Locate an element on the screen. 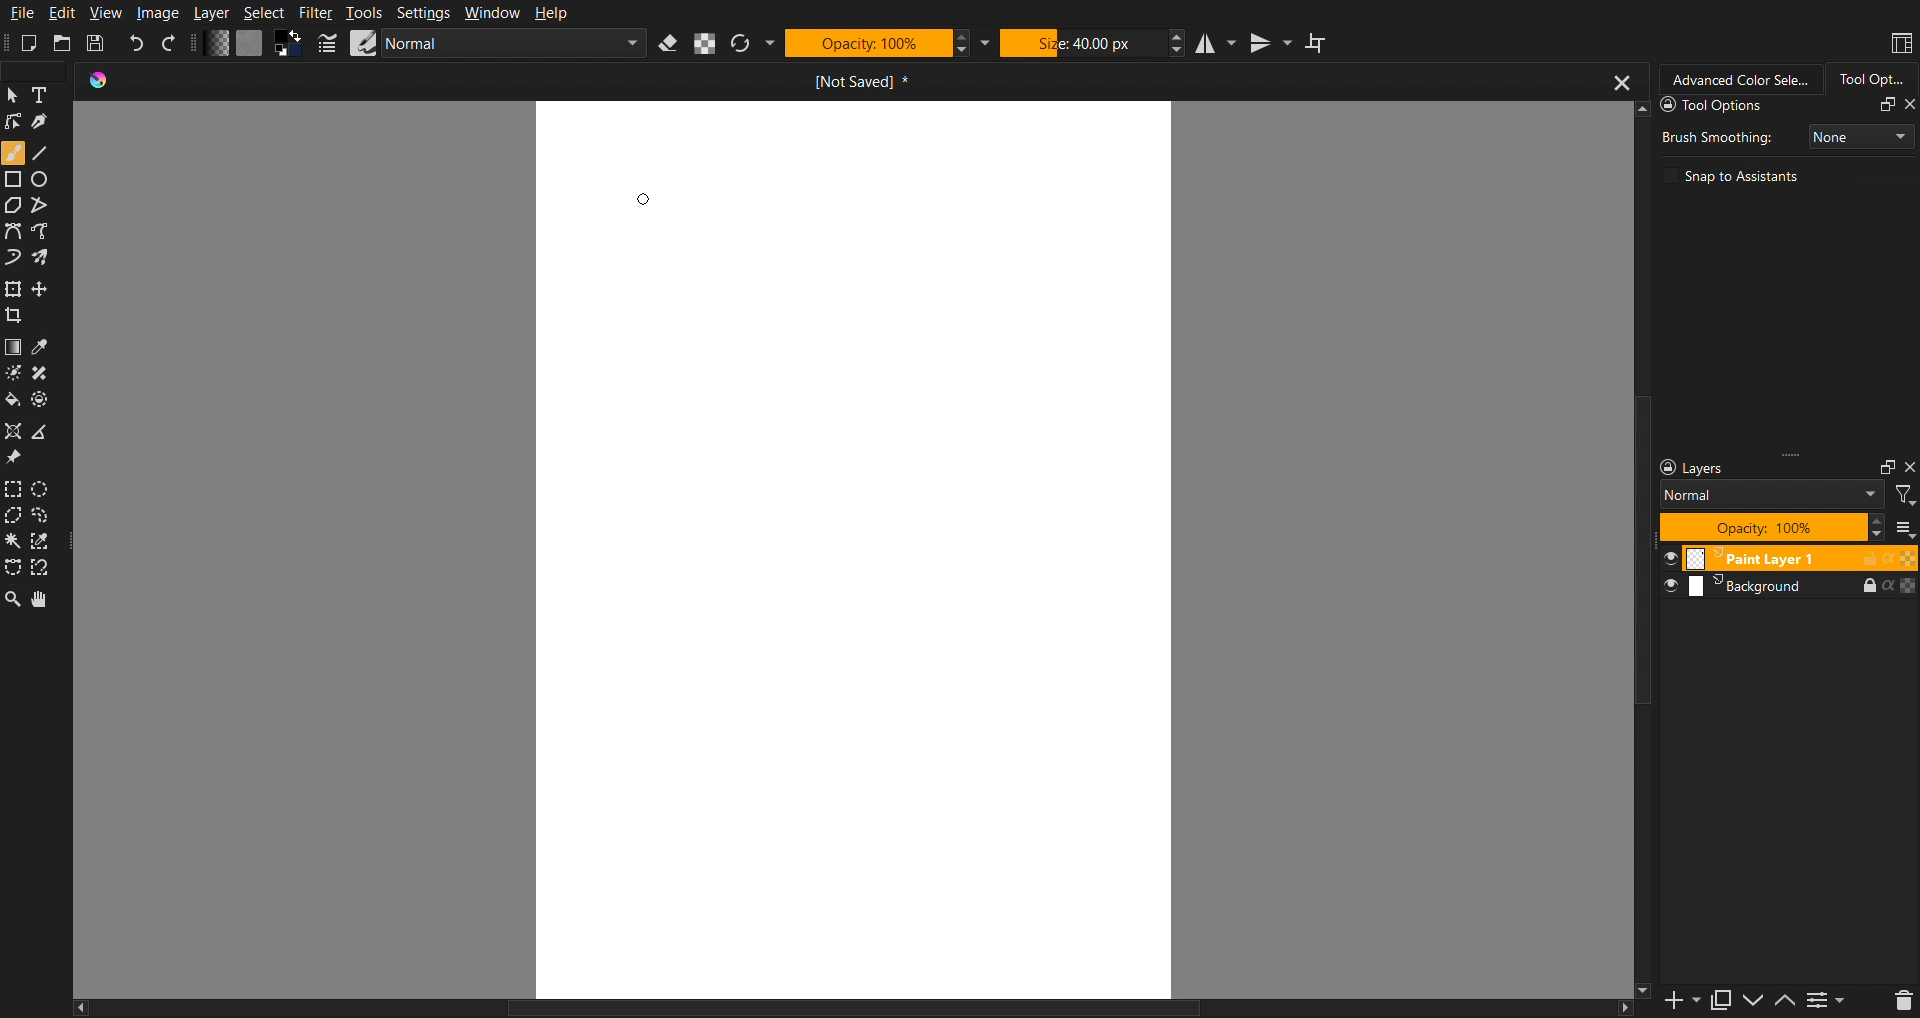 This screenshot has width=1920, height=1018. Layers is located at coordinates (1784, 588).